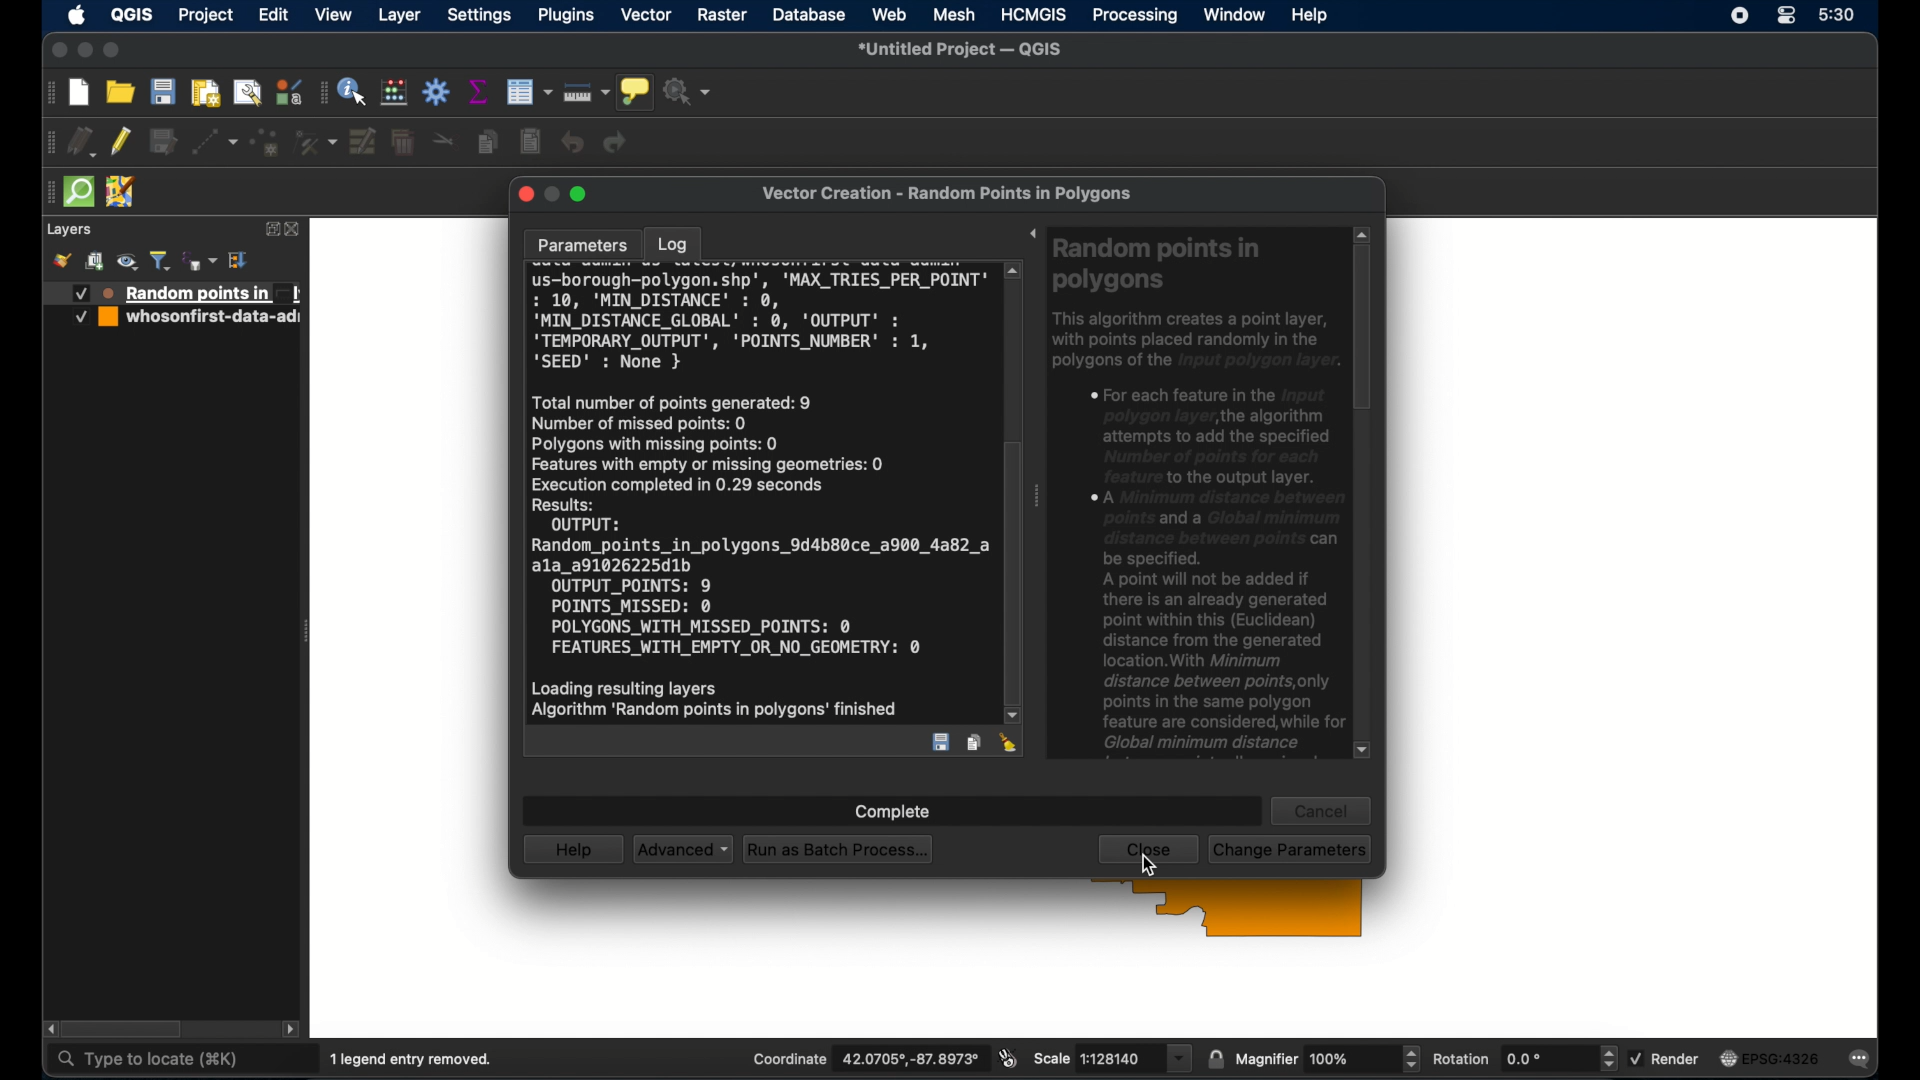  What do you see at coordinates (1010, 744) in the screenshot?
I see `clear log en` at bounding box center [1010, 744].